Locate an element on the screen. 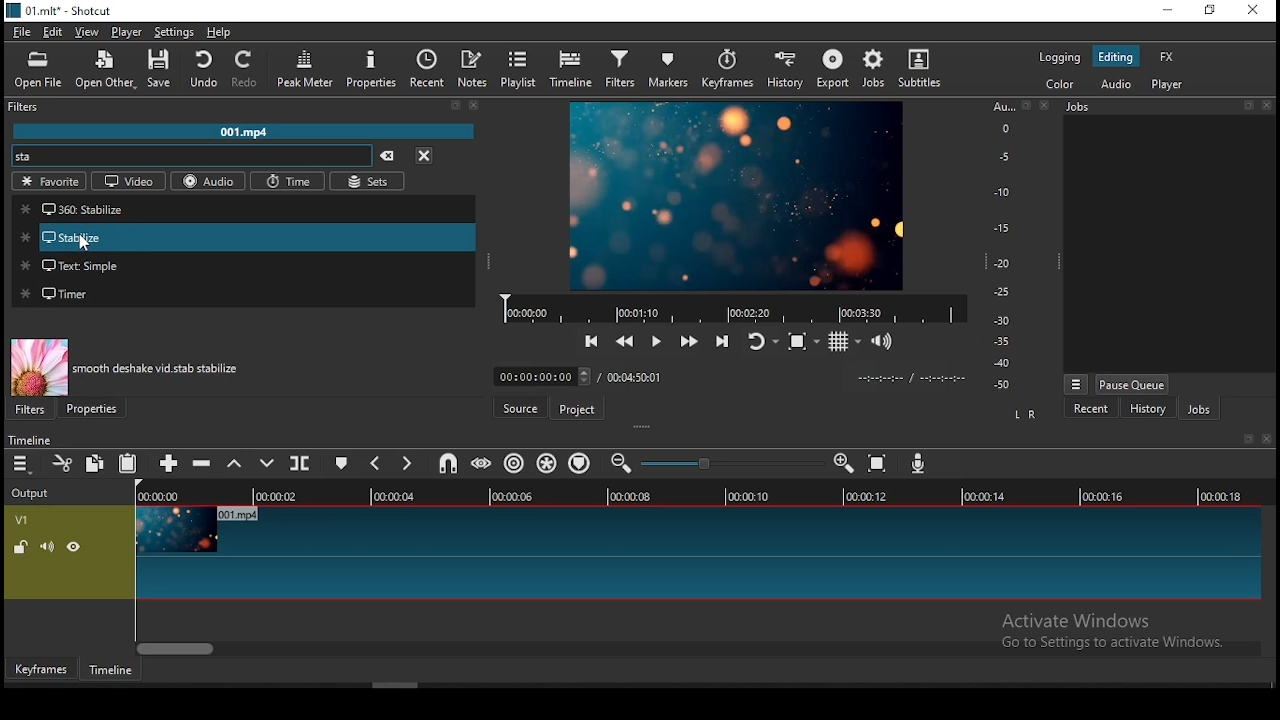  ripple is located at coordinates (518, 462).